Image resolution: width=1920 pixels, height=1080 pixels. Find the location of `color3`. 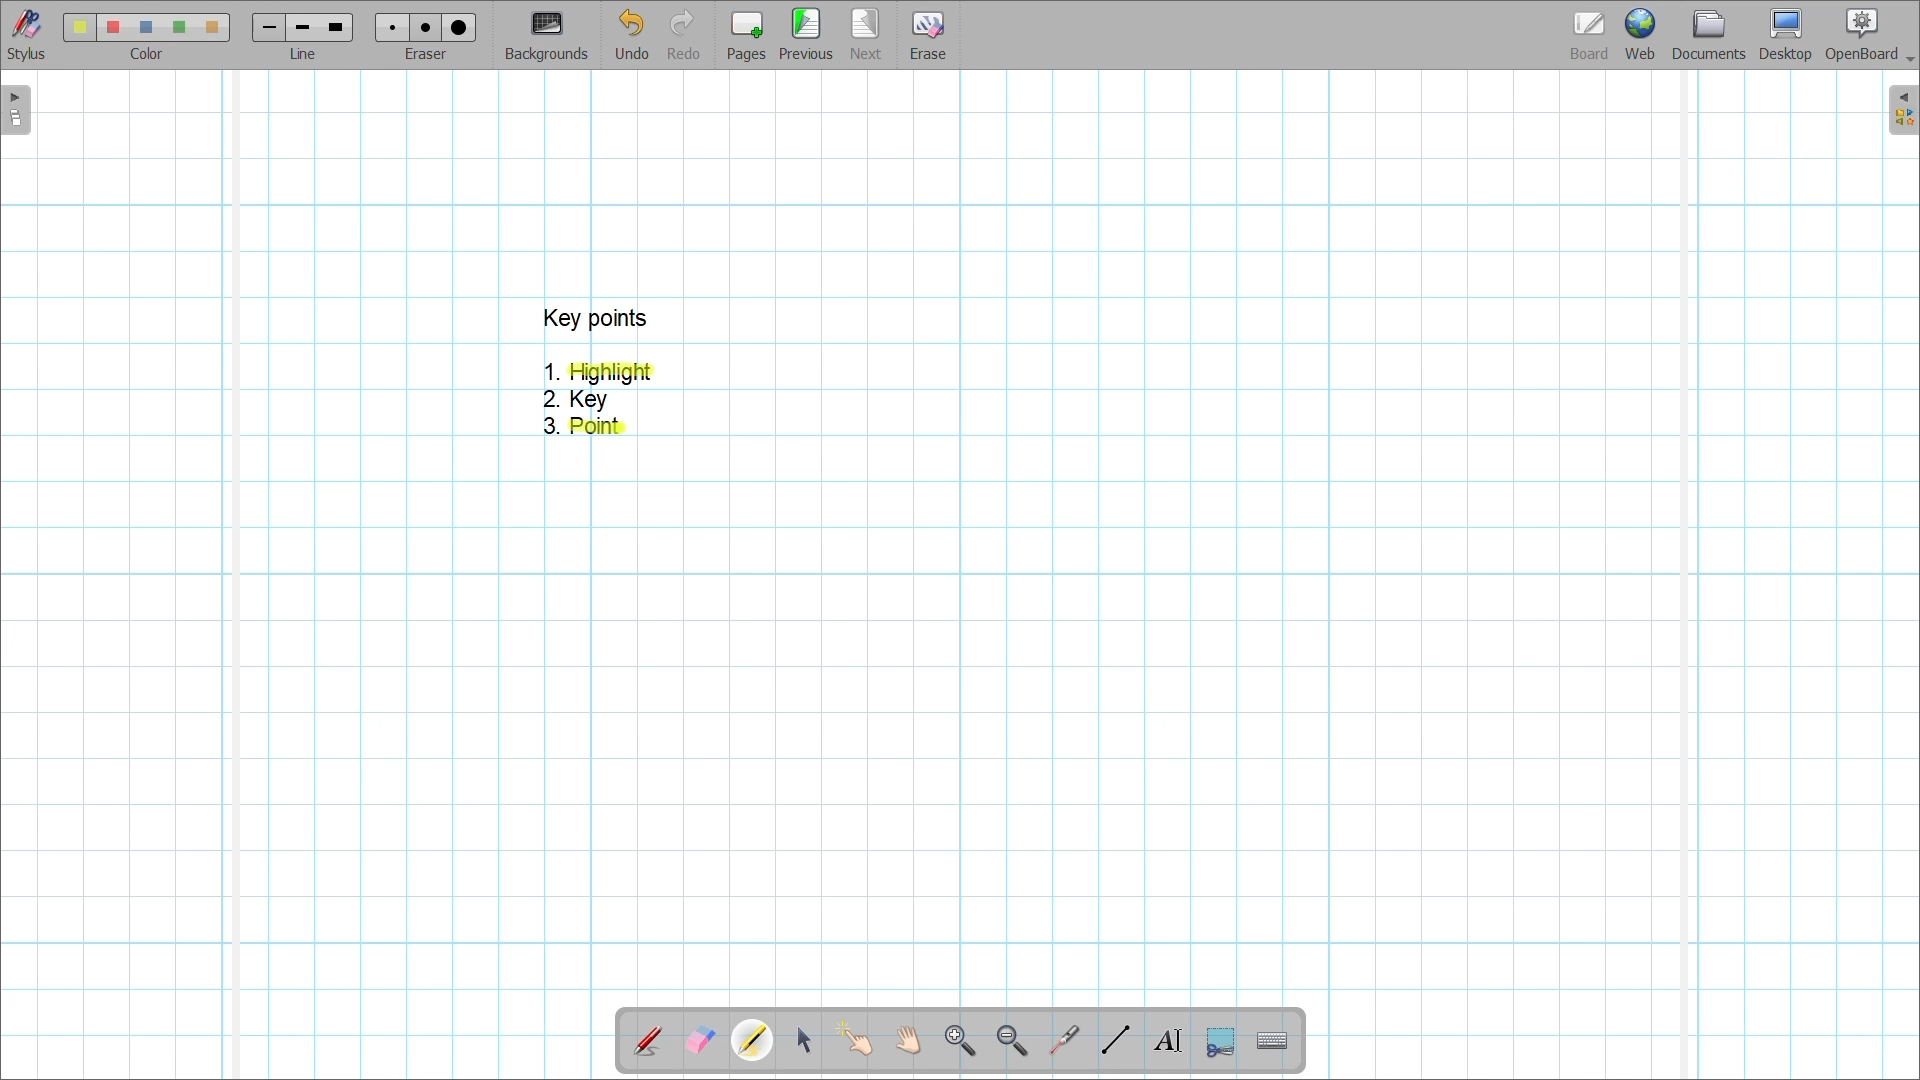

color3 is located at coordinates (147, 28).